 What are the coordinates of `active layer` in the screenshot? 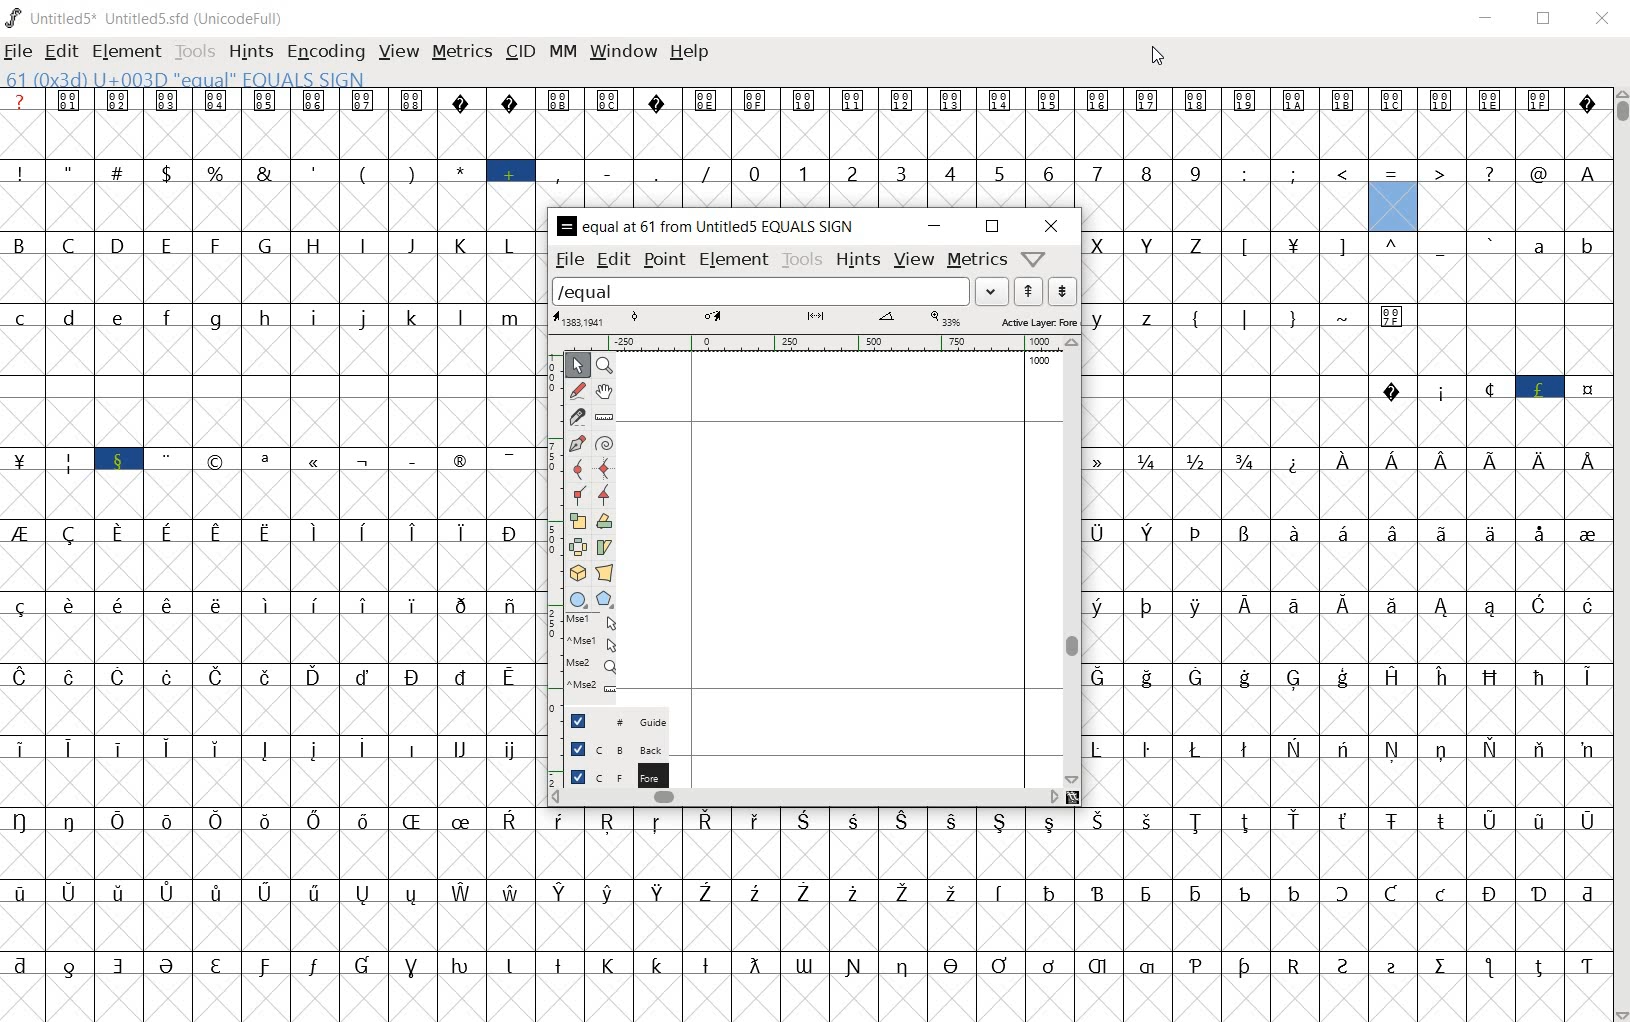 It's located at (816, 320).